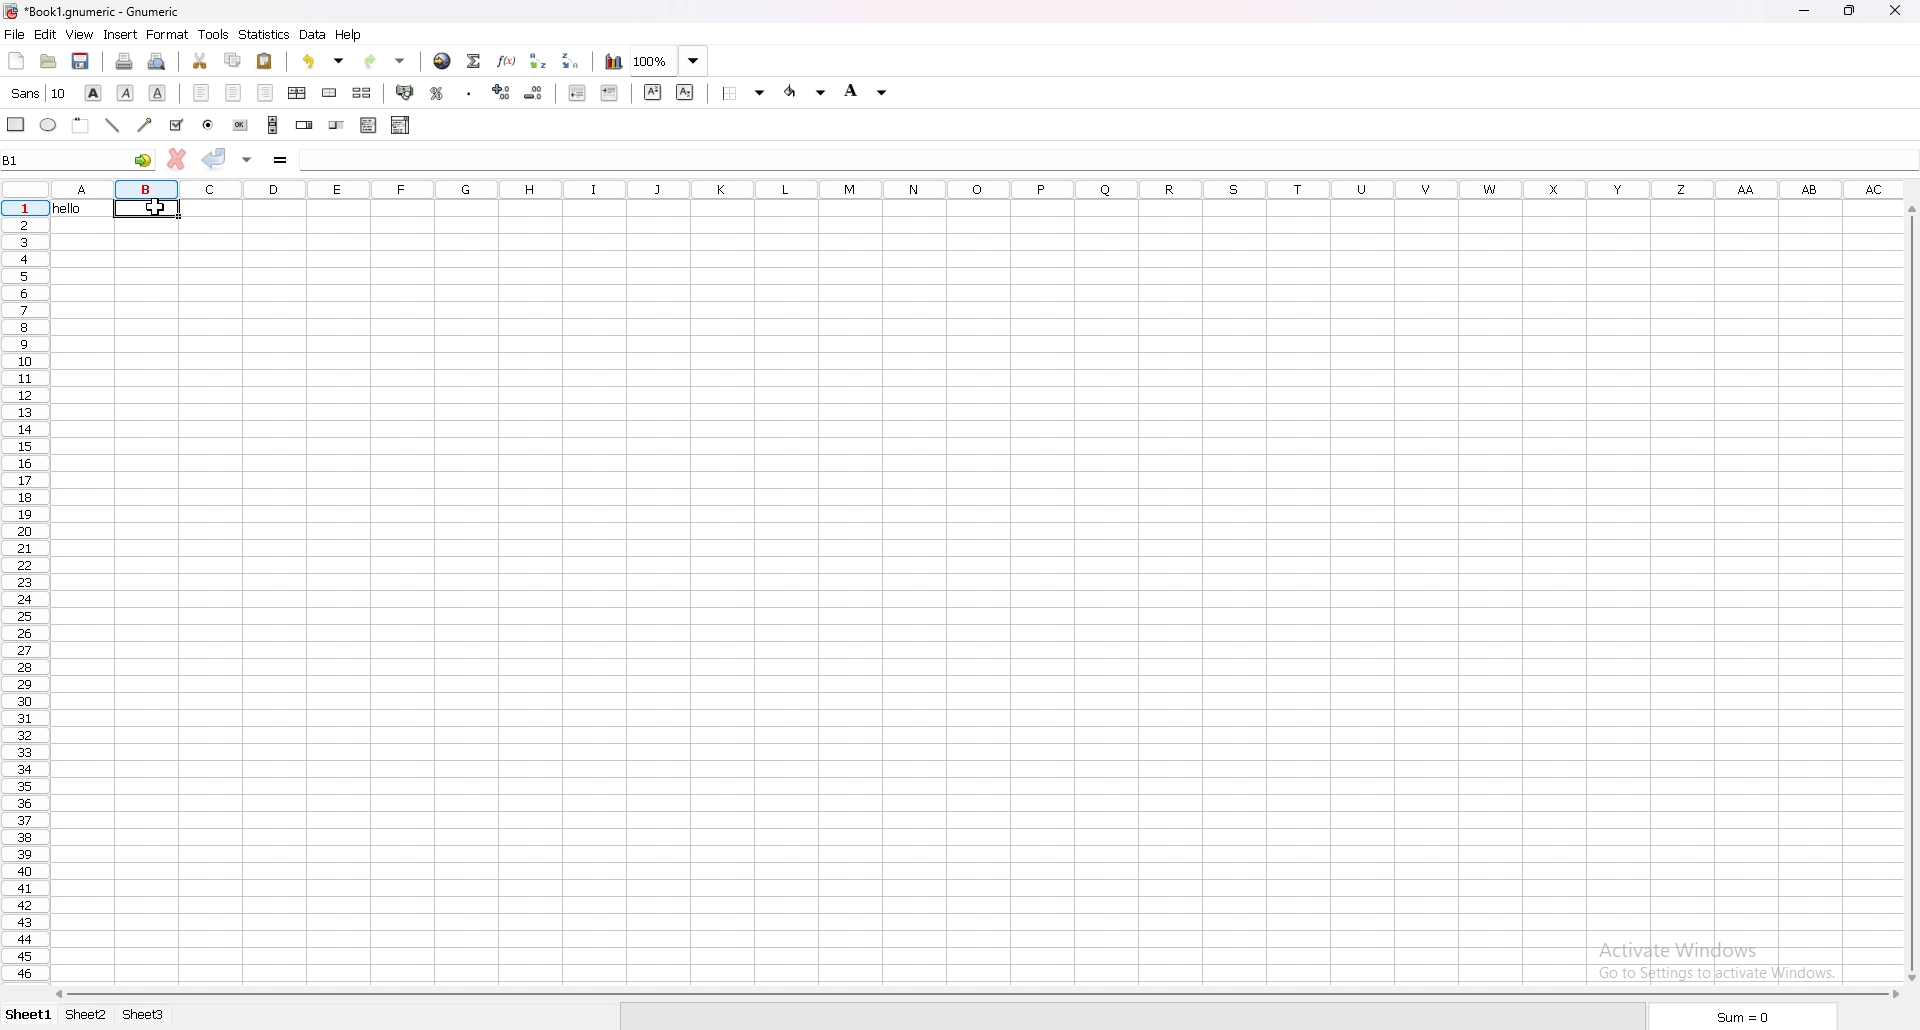  I want to click on align left, so click(201, 93).